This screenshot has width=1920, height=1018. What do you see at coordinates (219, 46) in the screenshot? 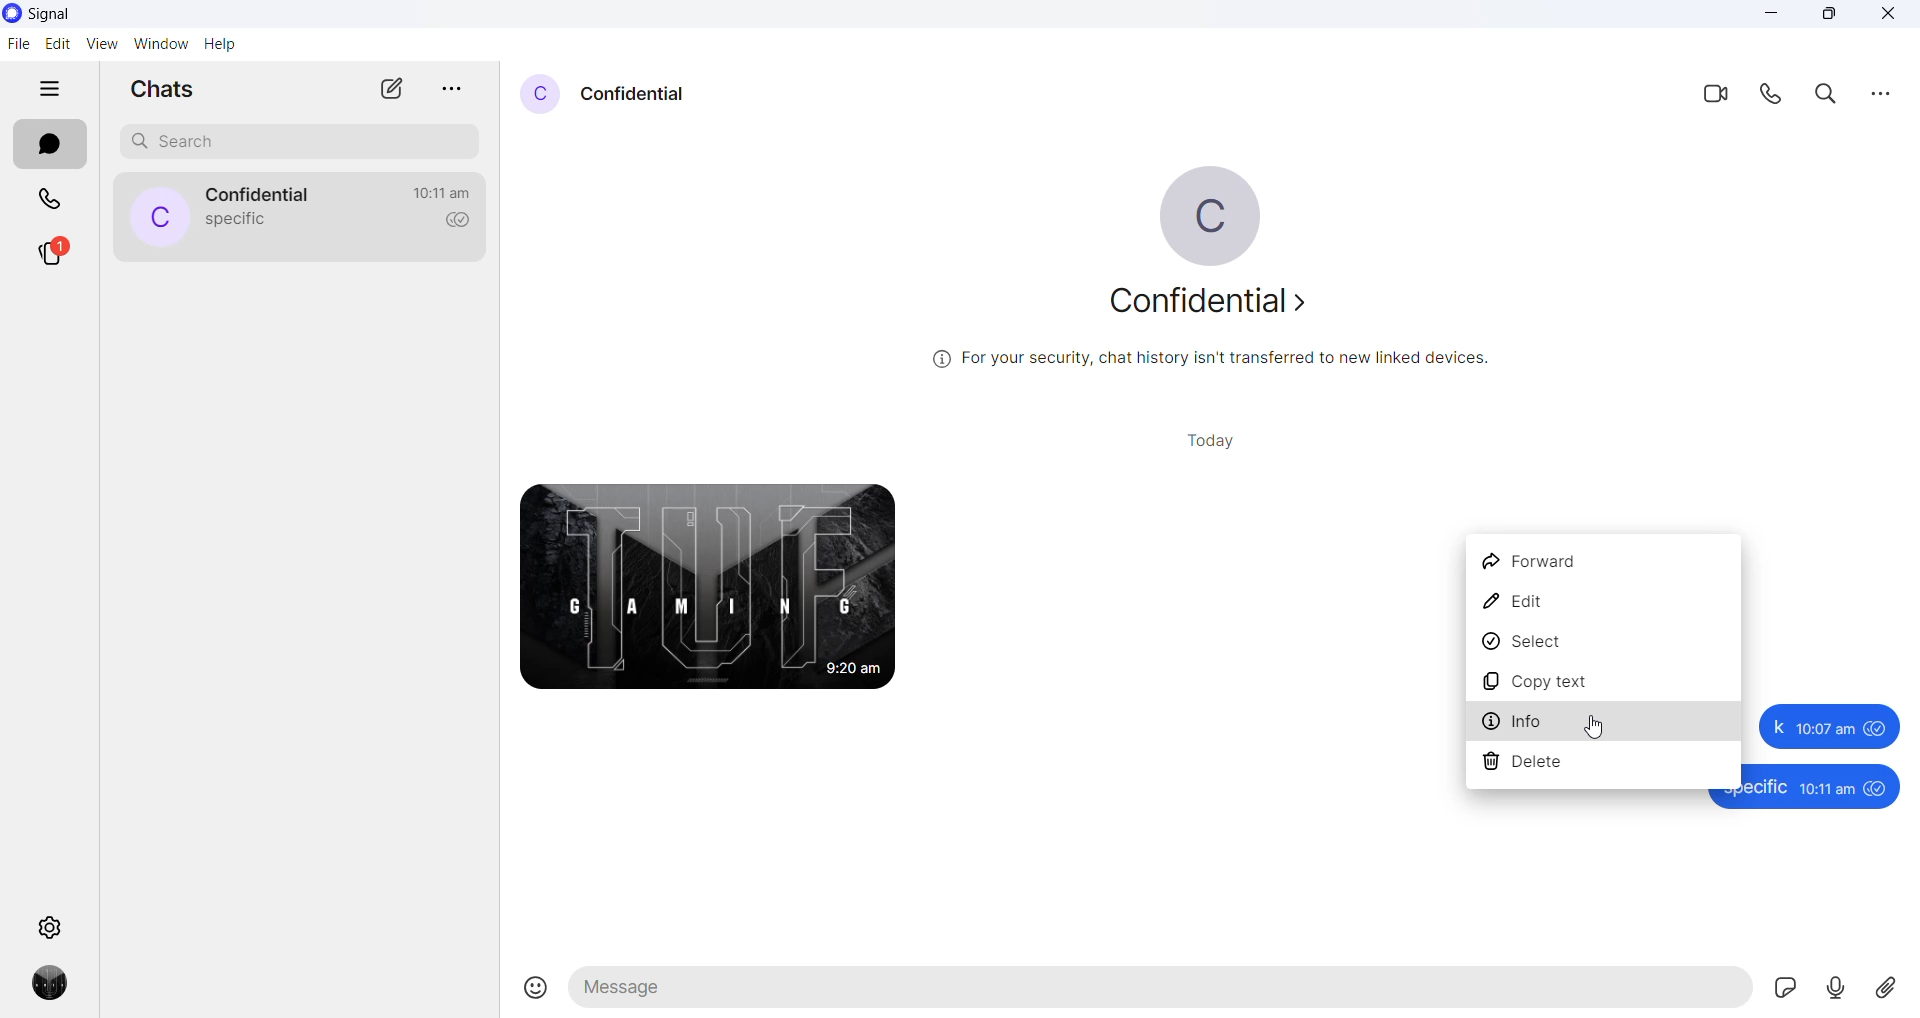
I see `help` at bounding box center [219, 46].